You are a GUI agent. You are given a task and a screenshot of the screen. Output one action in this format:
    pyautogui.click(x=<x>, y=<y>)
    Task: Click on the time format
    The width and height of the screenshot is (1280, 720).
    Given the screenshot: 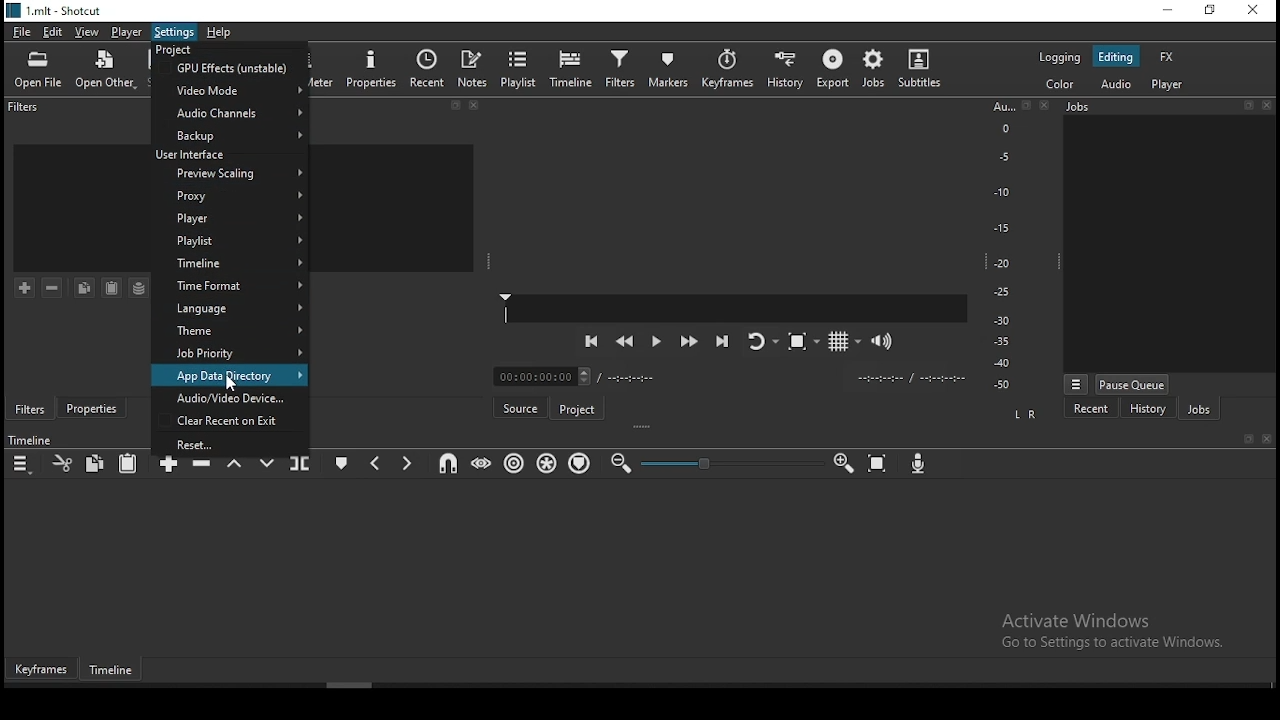 What is the action you would take?
    pyautogui.click(x=231, y=287)
    